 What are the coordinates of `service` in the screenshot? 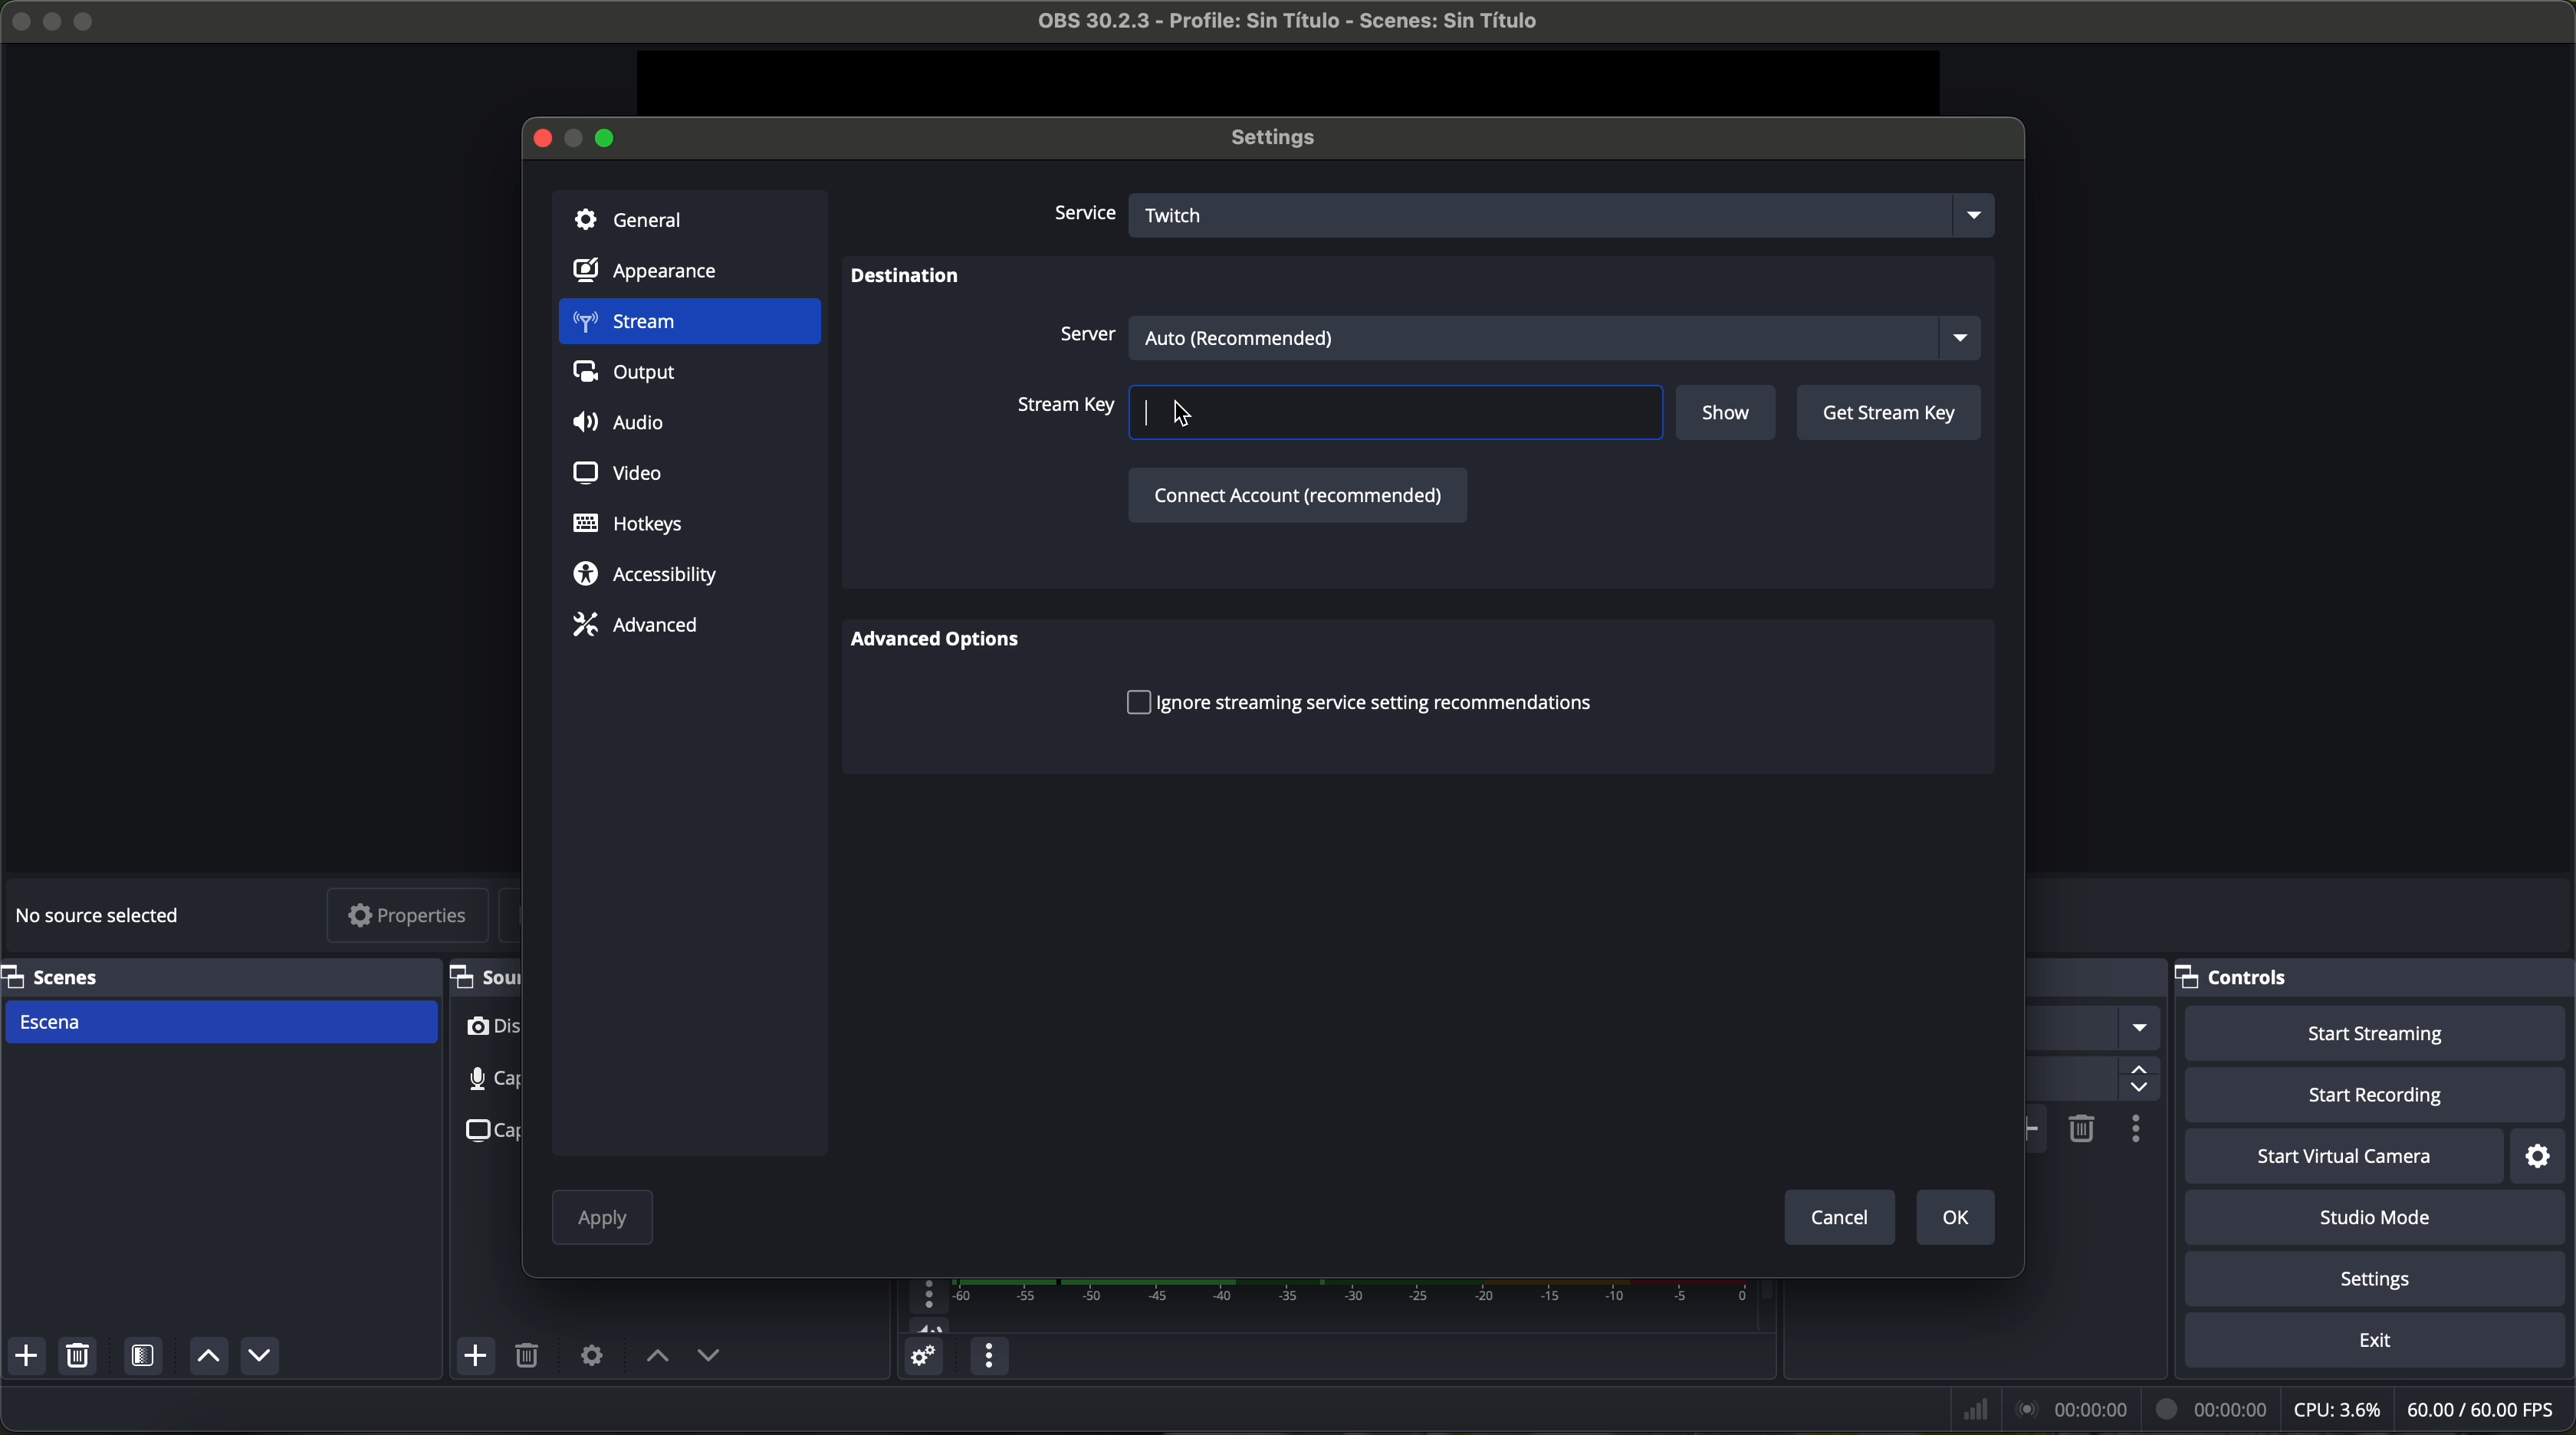 It's located at (1082, 215).